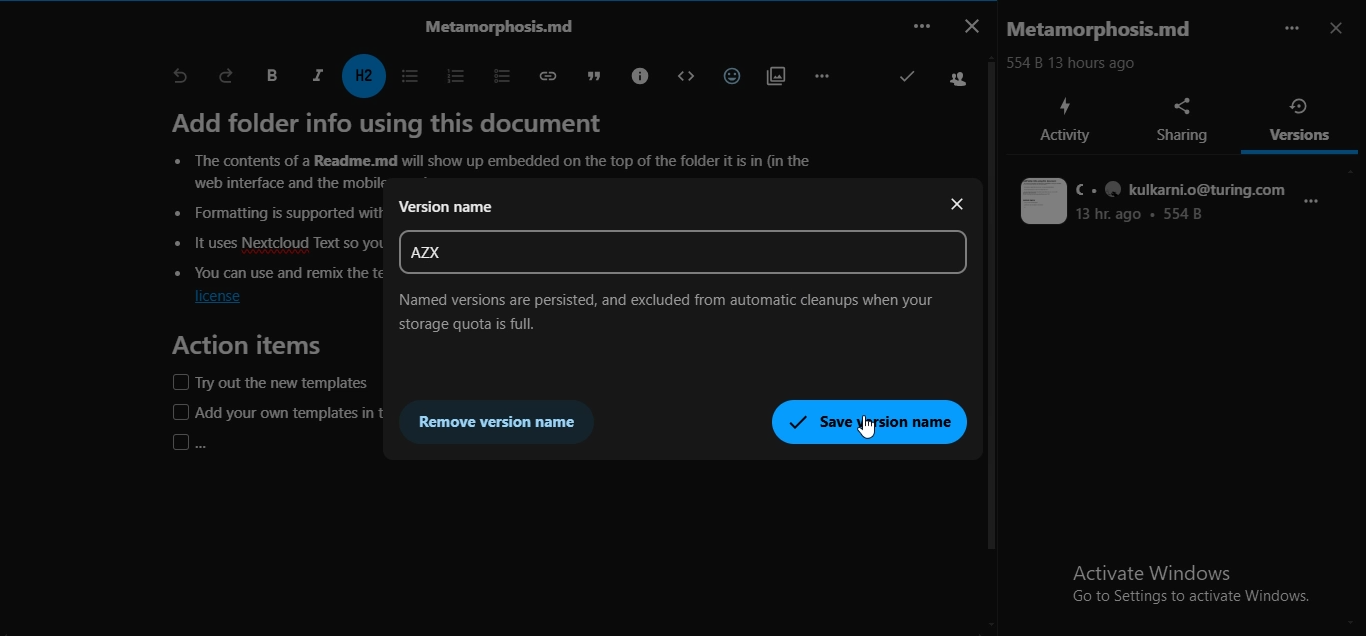  What do you see at coordinates (866, 427) in the screenshot?
I see `Cursor` at bounding box center [866, 427].